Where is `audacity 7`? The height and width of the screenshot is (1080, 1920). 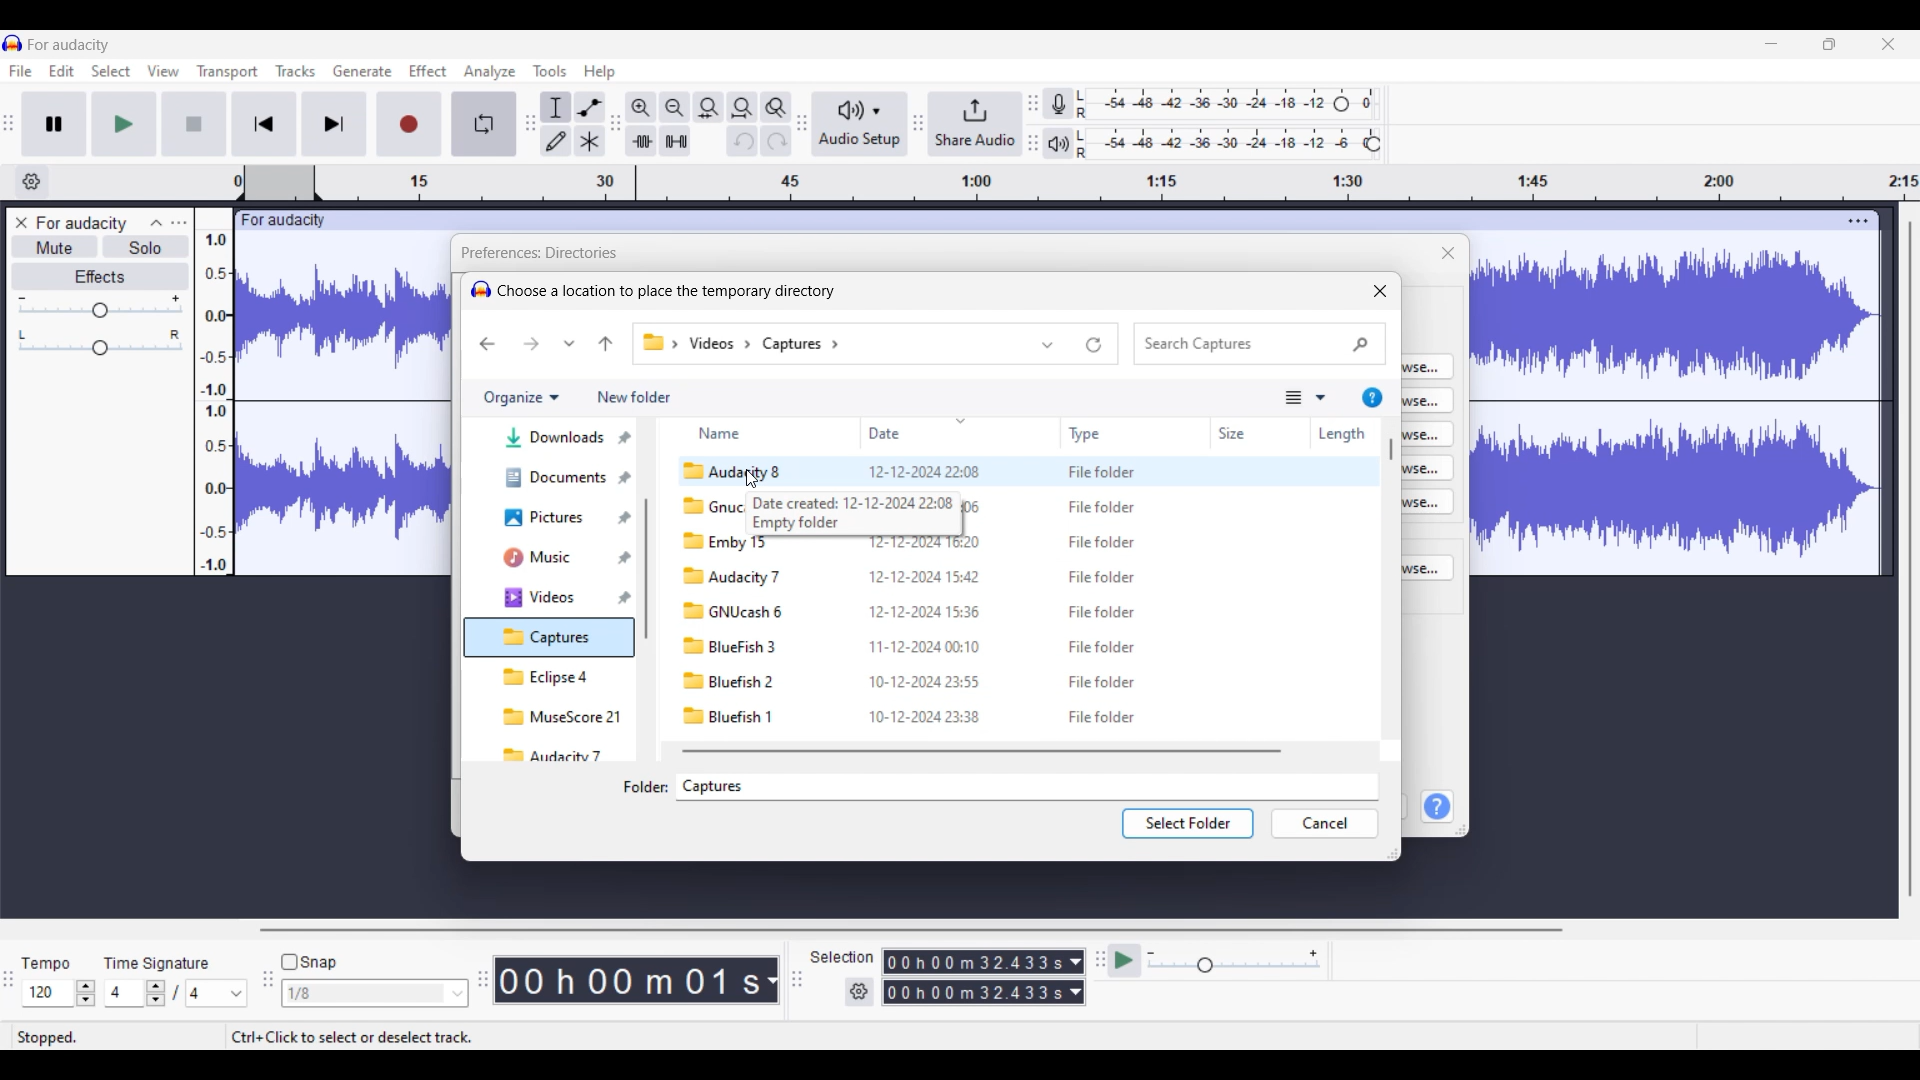 audacity 7 is located at coordinates (731, 576).